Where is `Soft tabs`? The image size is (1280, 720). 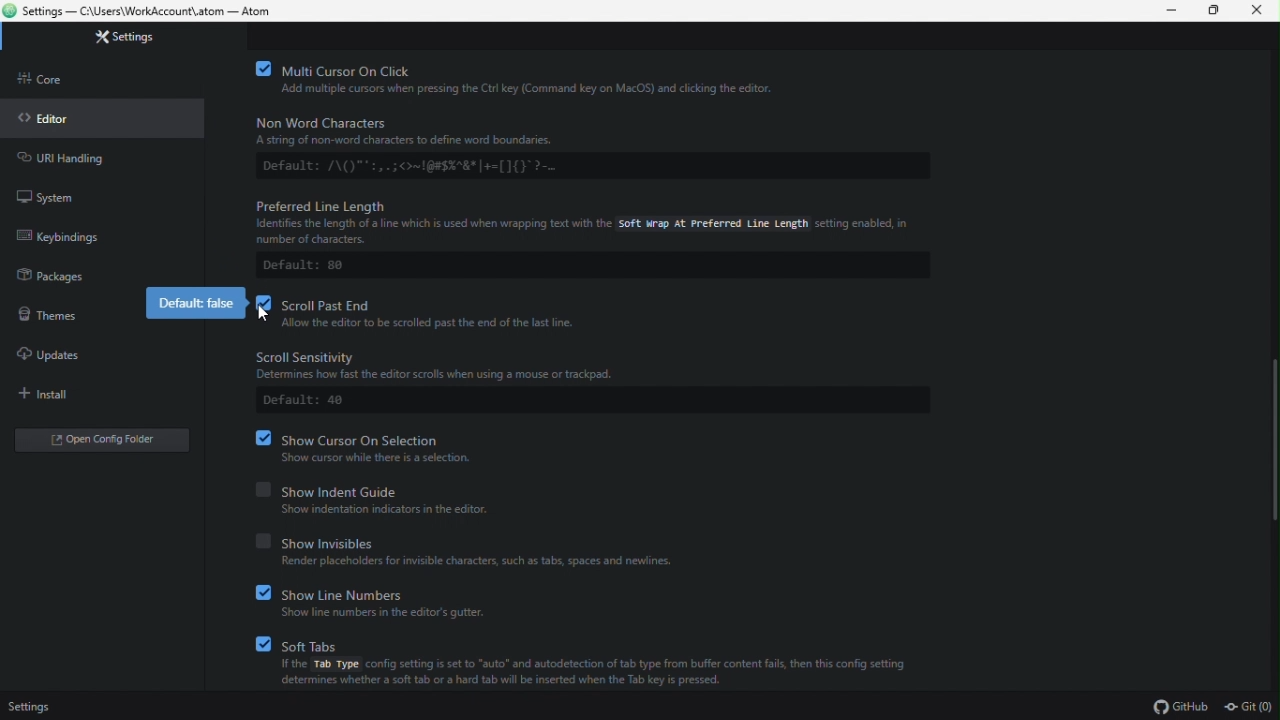
Soft tabs is located at coordinates (591, 642).